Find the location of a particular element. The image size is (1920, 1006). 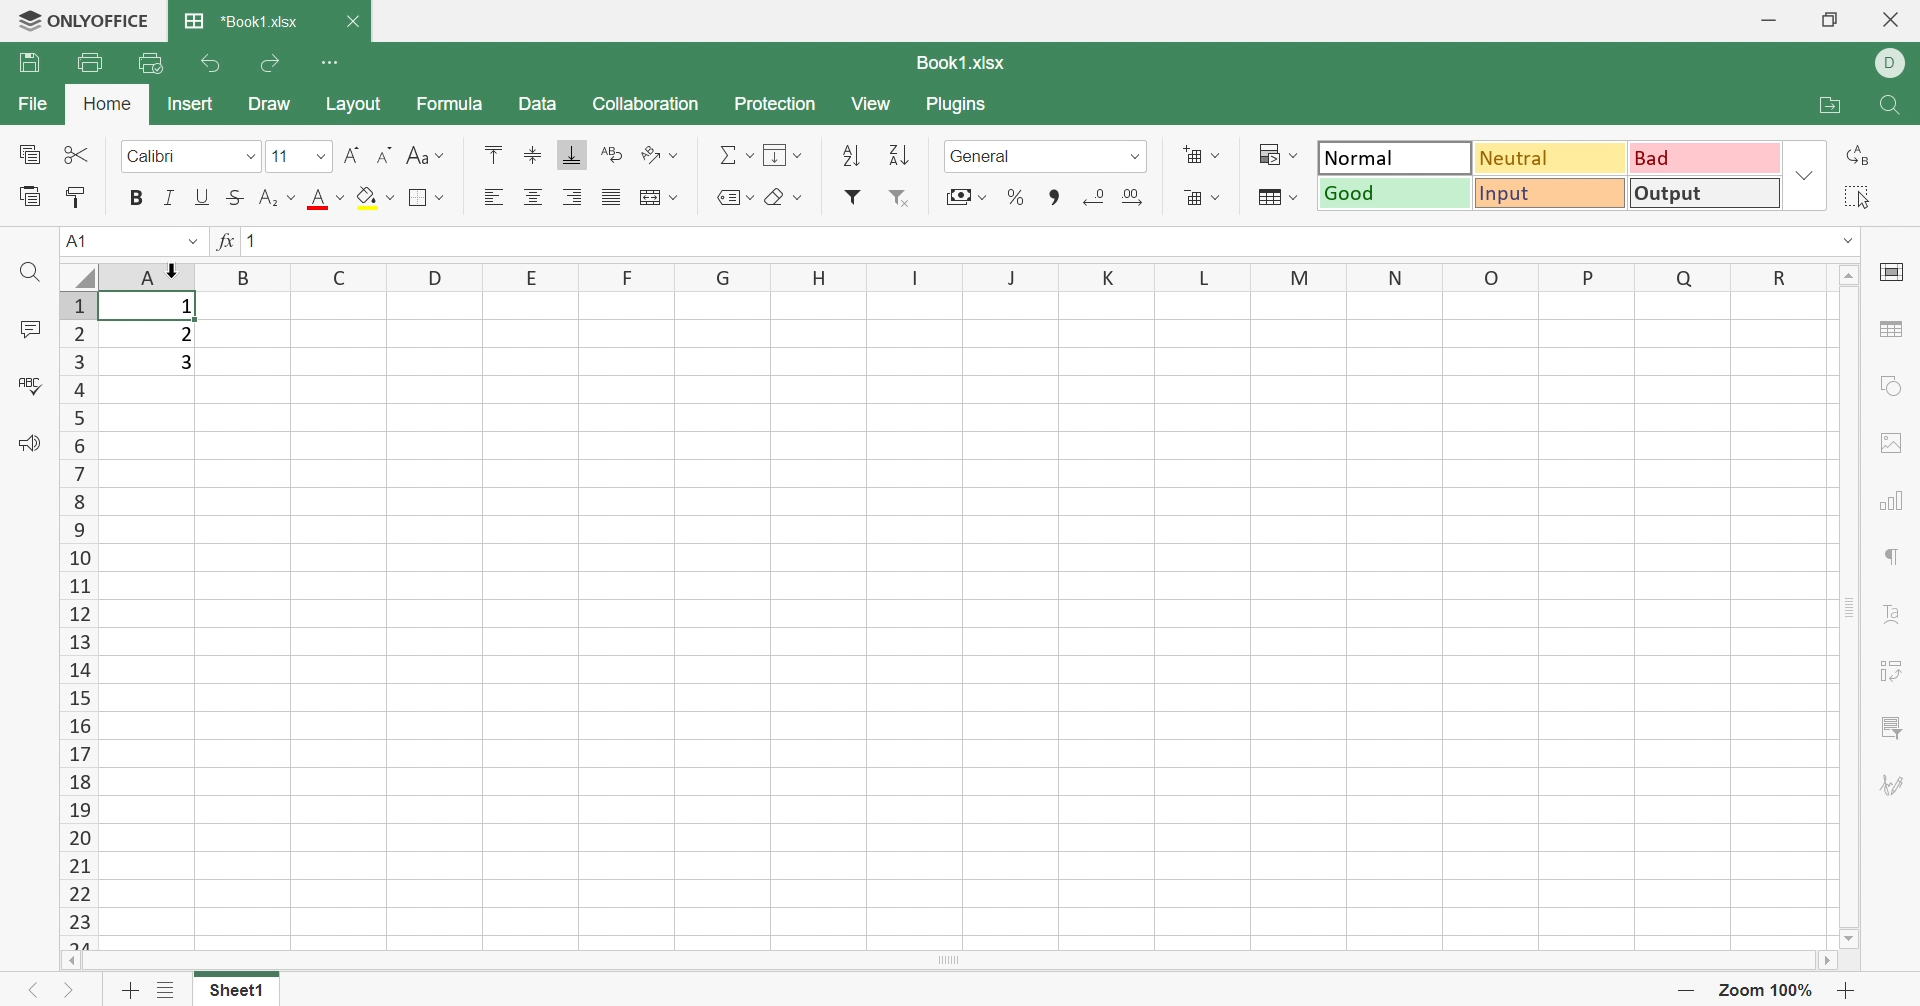

Align middle is located at coordinates (534, 157).